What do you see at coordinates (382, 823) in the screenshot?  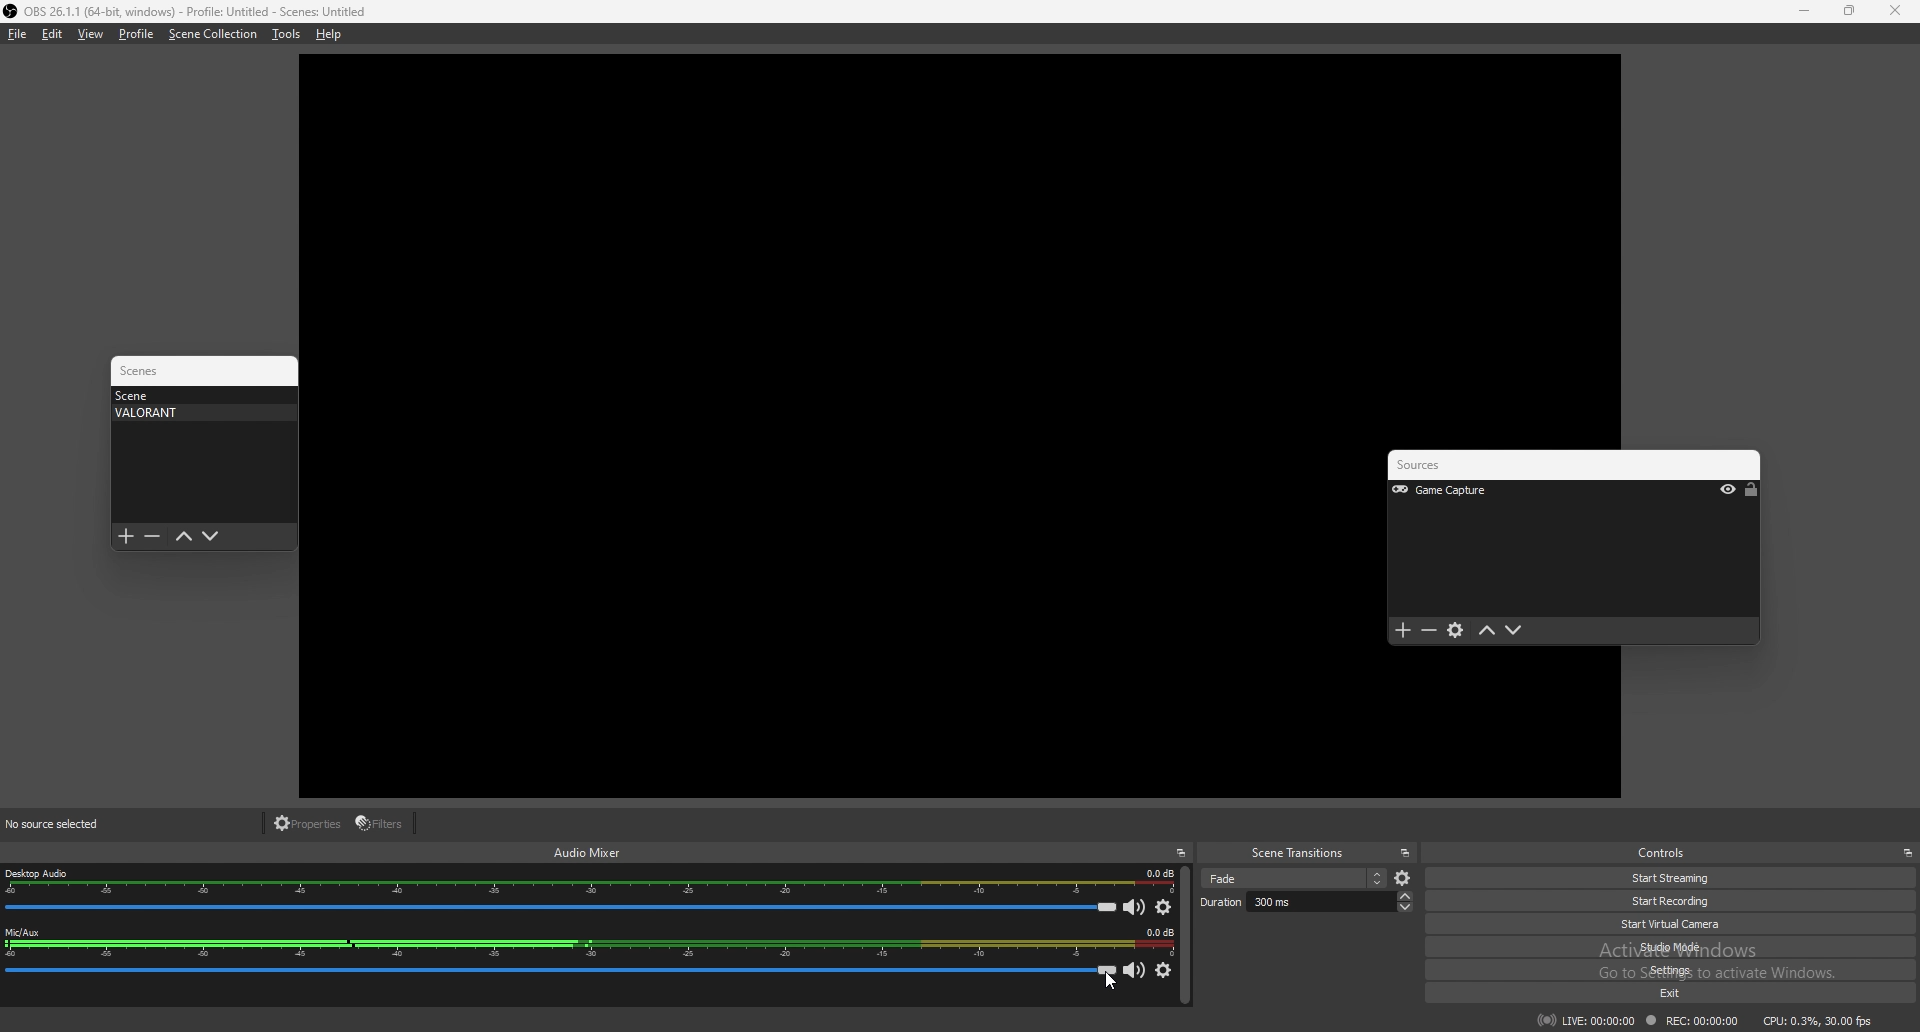 I see `filters` at bounding box center [382, 823].